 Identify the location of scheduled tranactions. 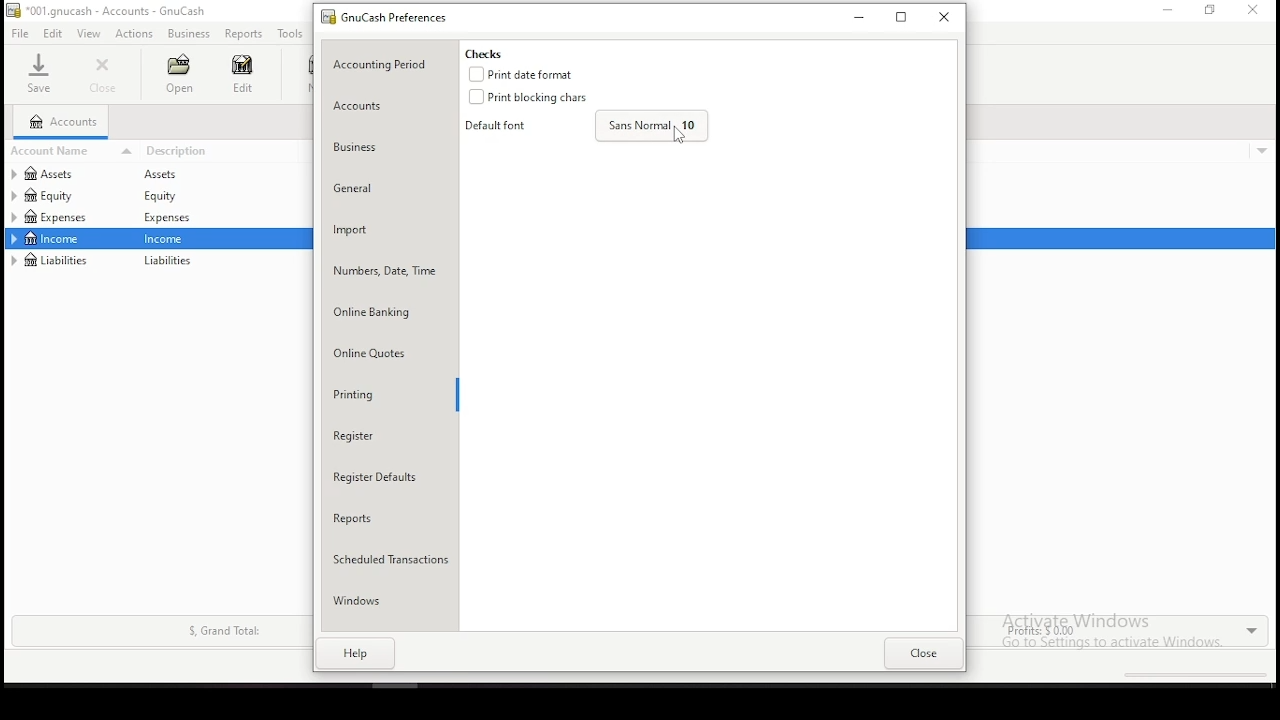
(388, 558).